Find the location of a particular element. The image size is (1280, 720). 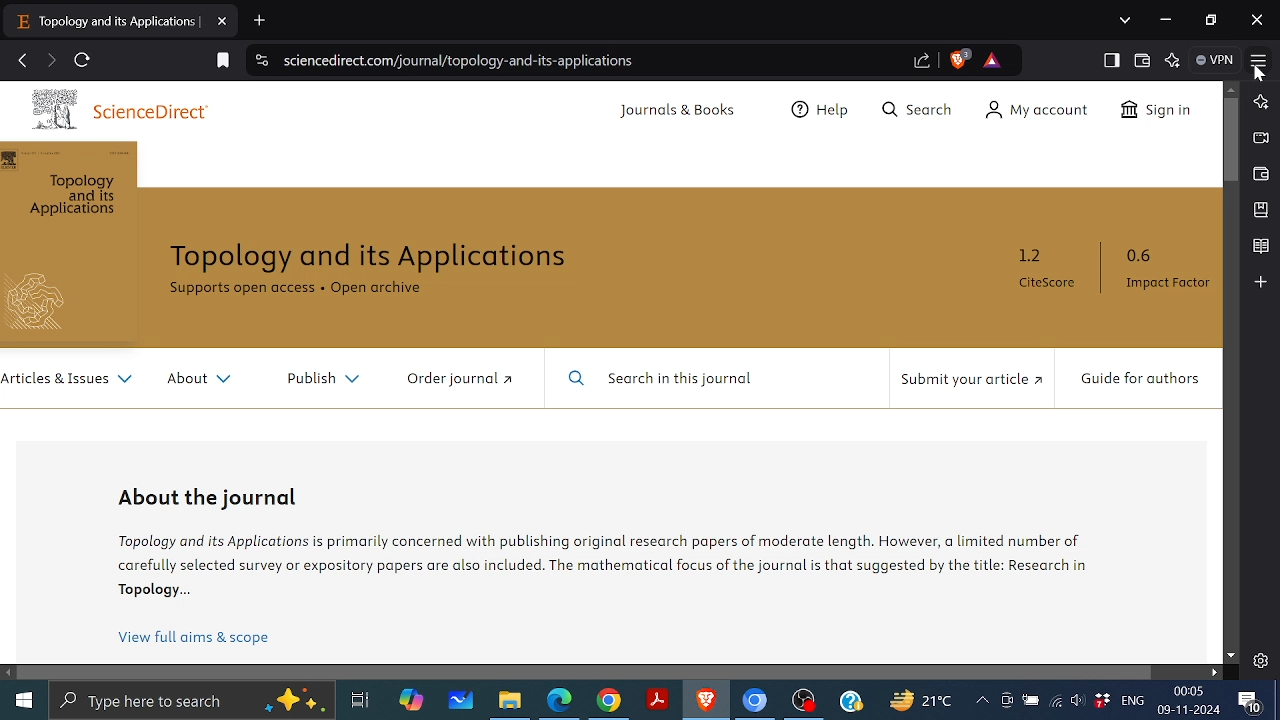

Start is located at coordinates (26, 698).